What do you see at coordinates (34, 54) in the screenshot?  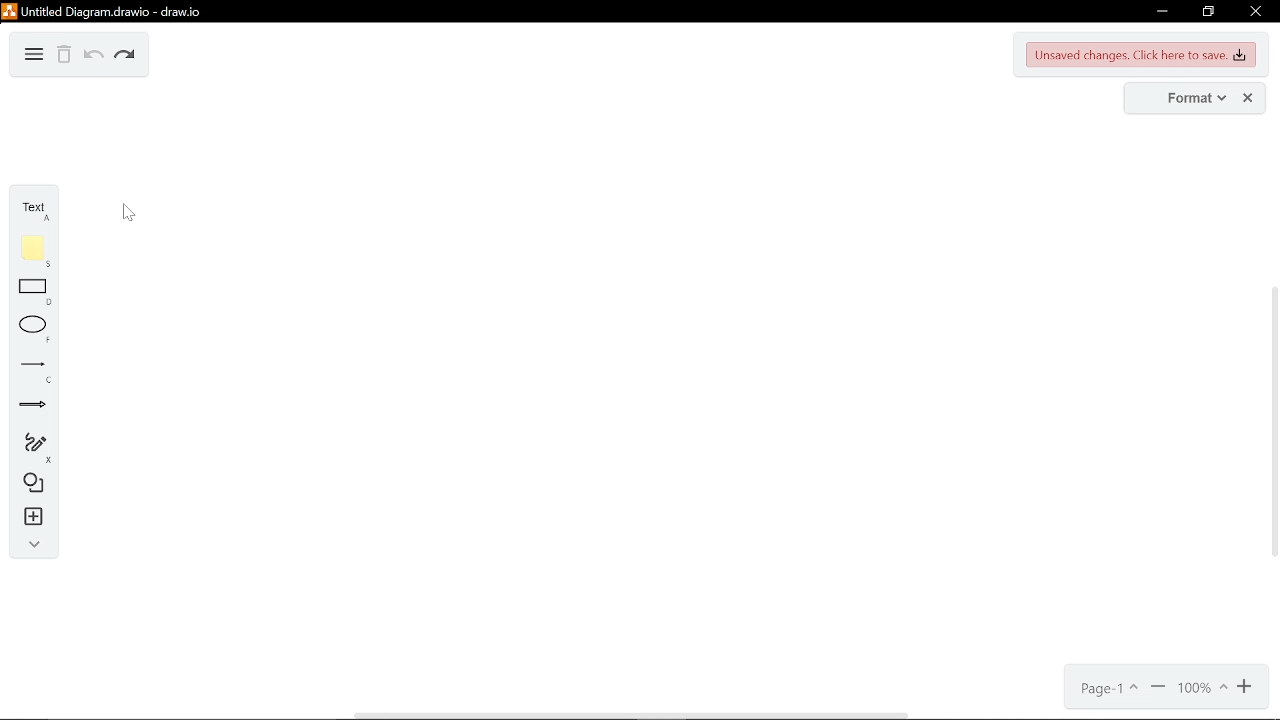 I see `diagram` at bounding box center [34, 54].